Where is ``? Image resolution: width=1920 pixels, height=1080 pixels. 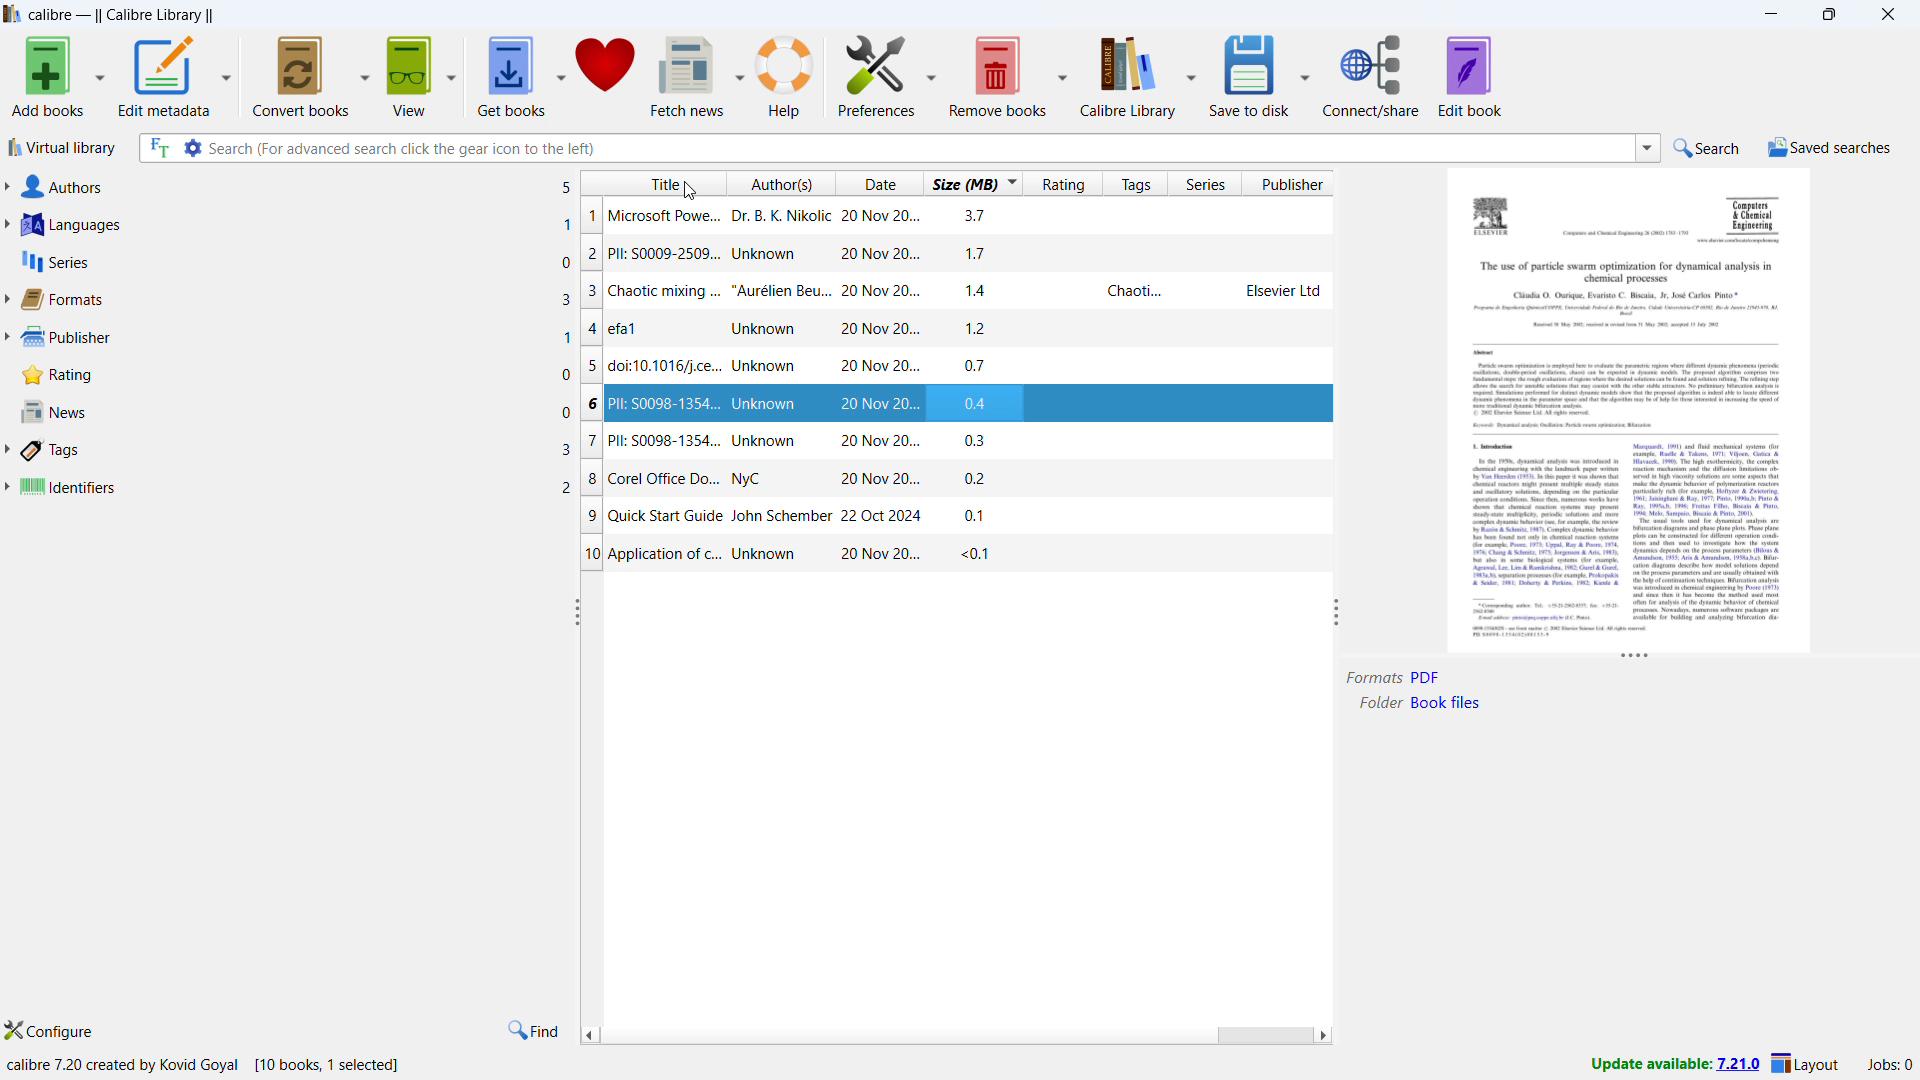
 is located at coordinates (1553, 633).